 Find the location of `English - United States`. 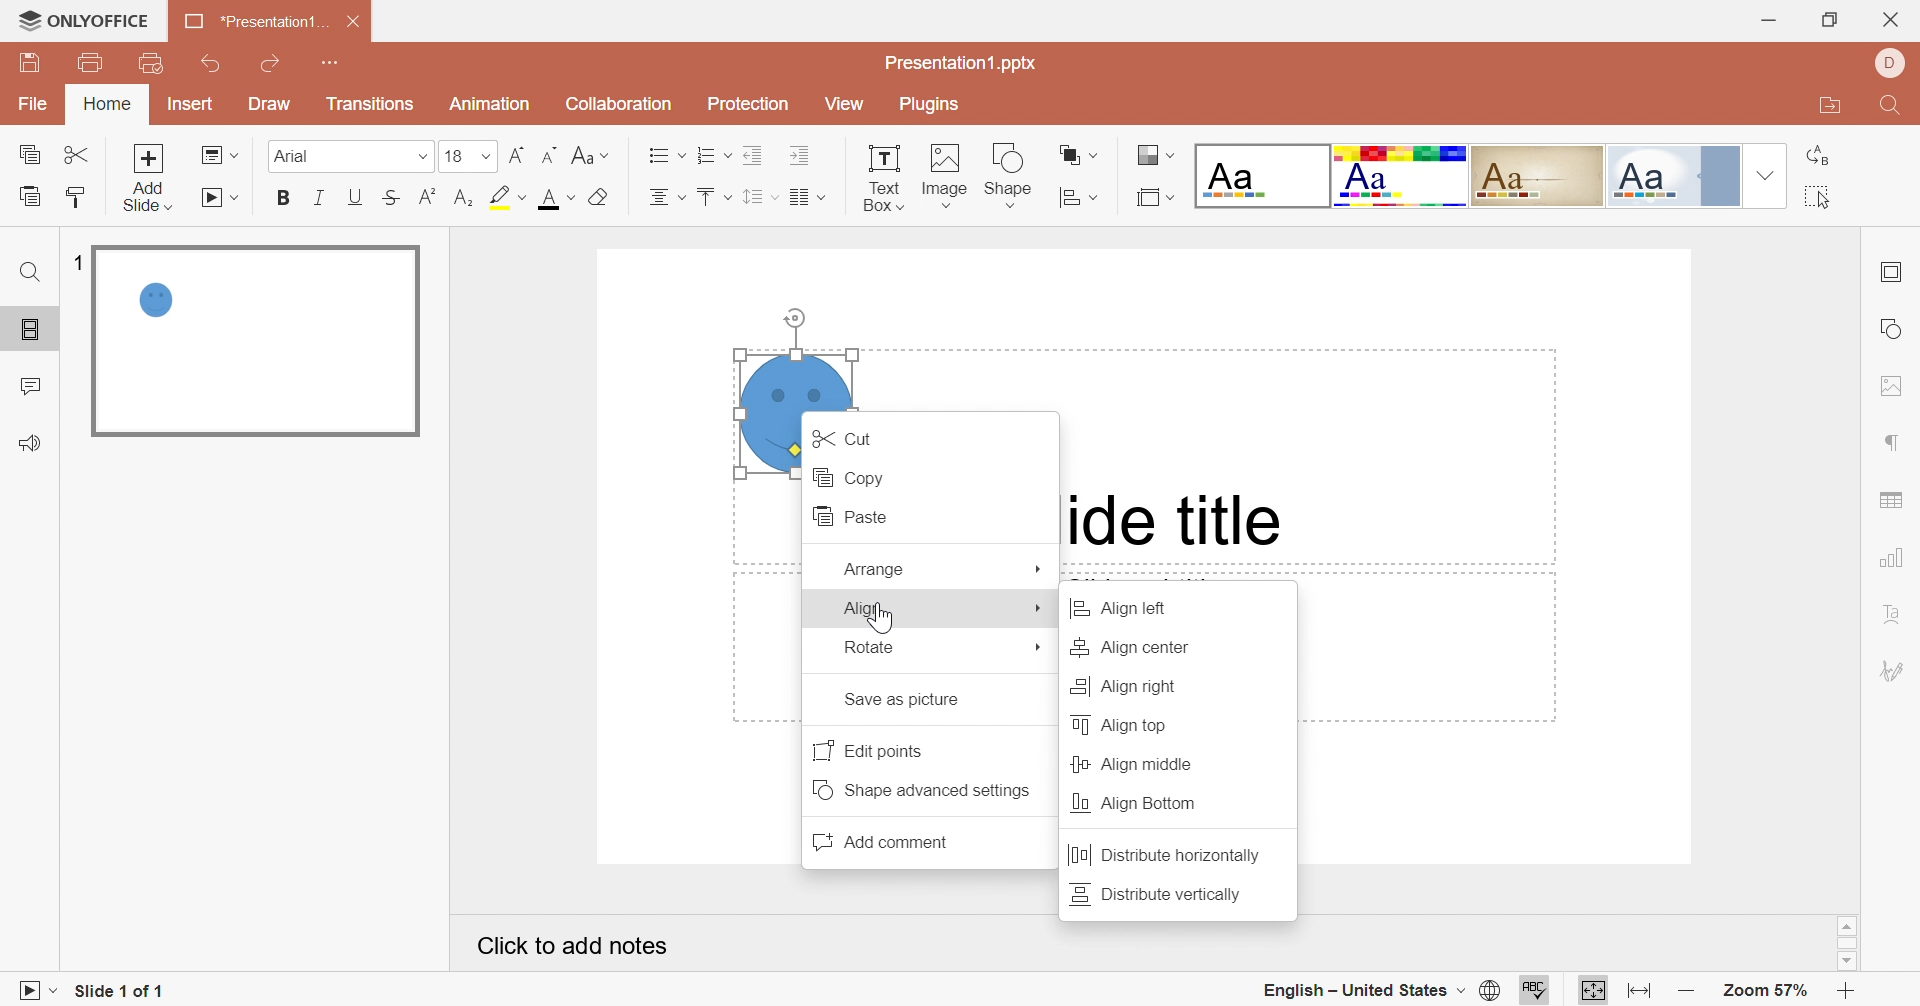

English - United States is located at coordinates (1363, 990).